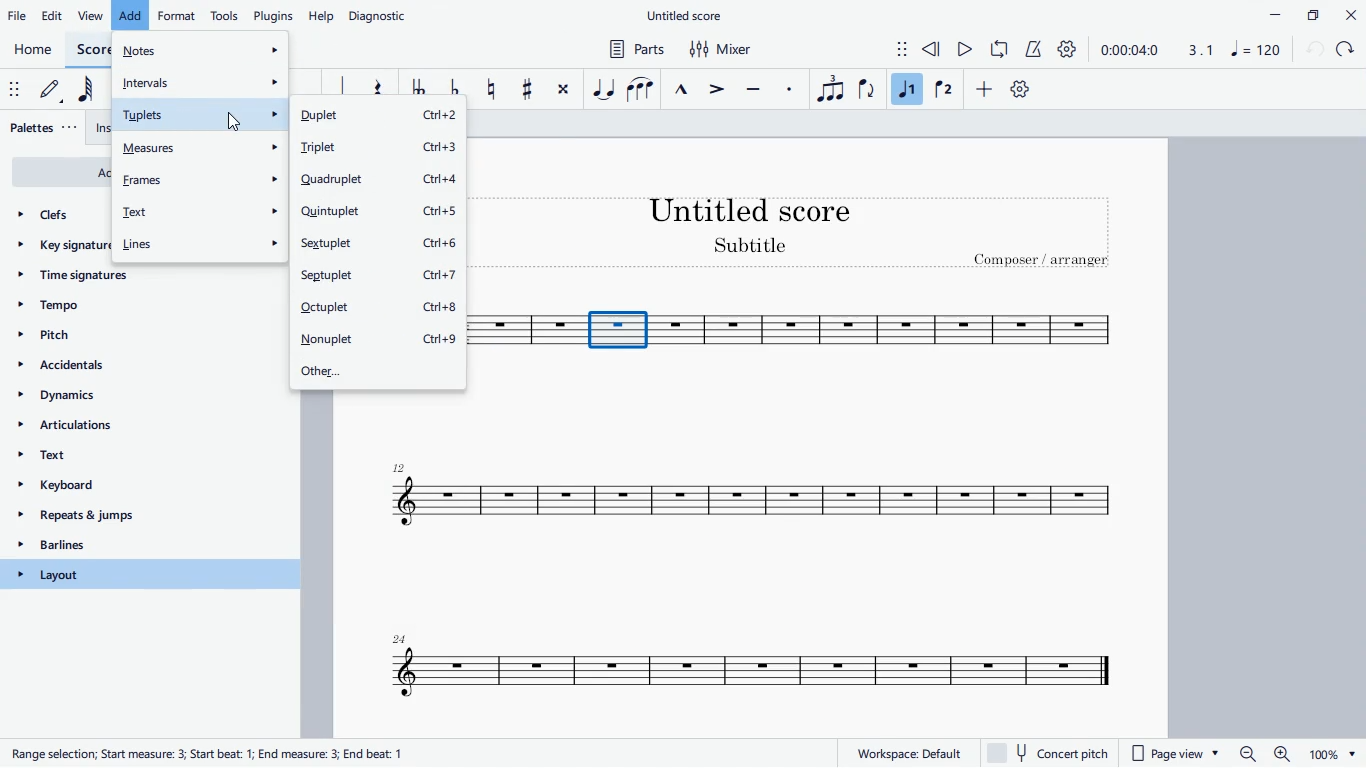 This screenshot has height=768, width=1366. What do you see at coordinates (151, 574) in the screenshot?
I see `selected palette` at bounding box center [151, 574].